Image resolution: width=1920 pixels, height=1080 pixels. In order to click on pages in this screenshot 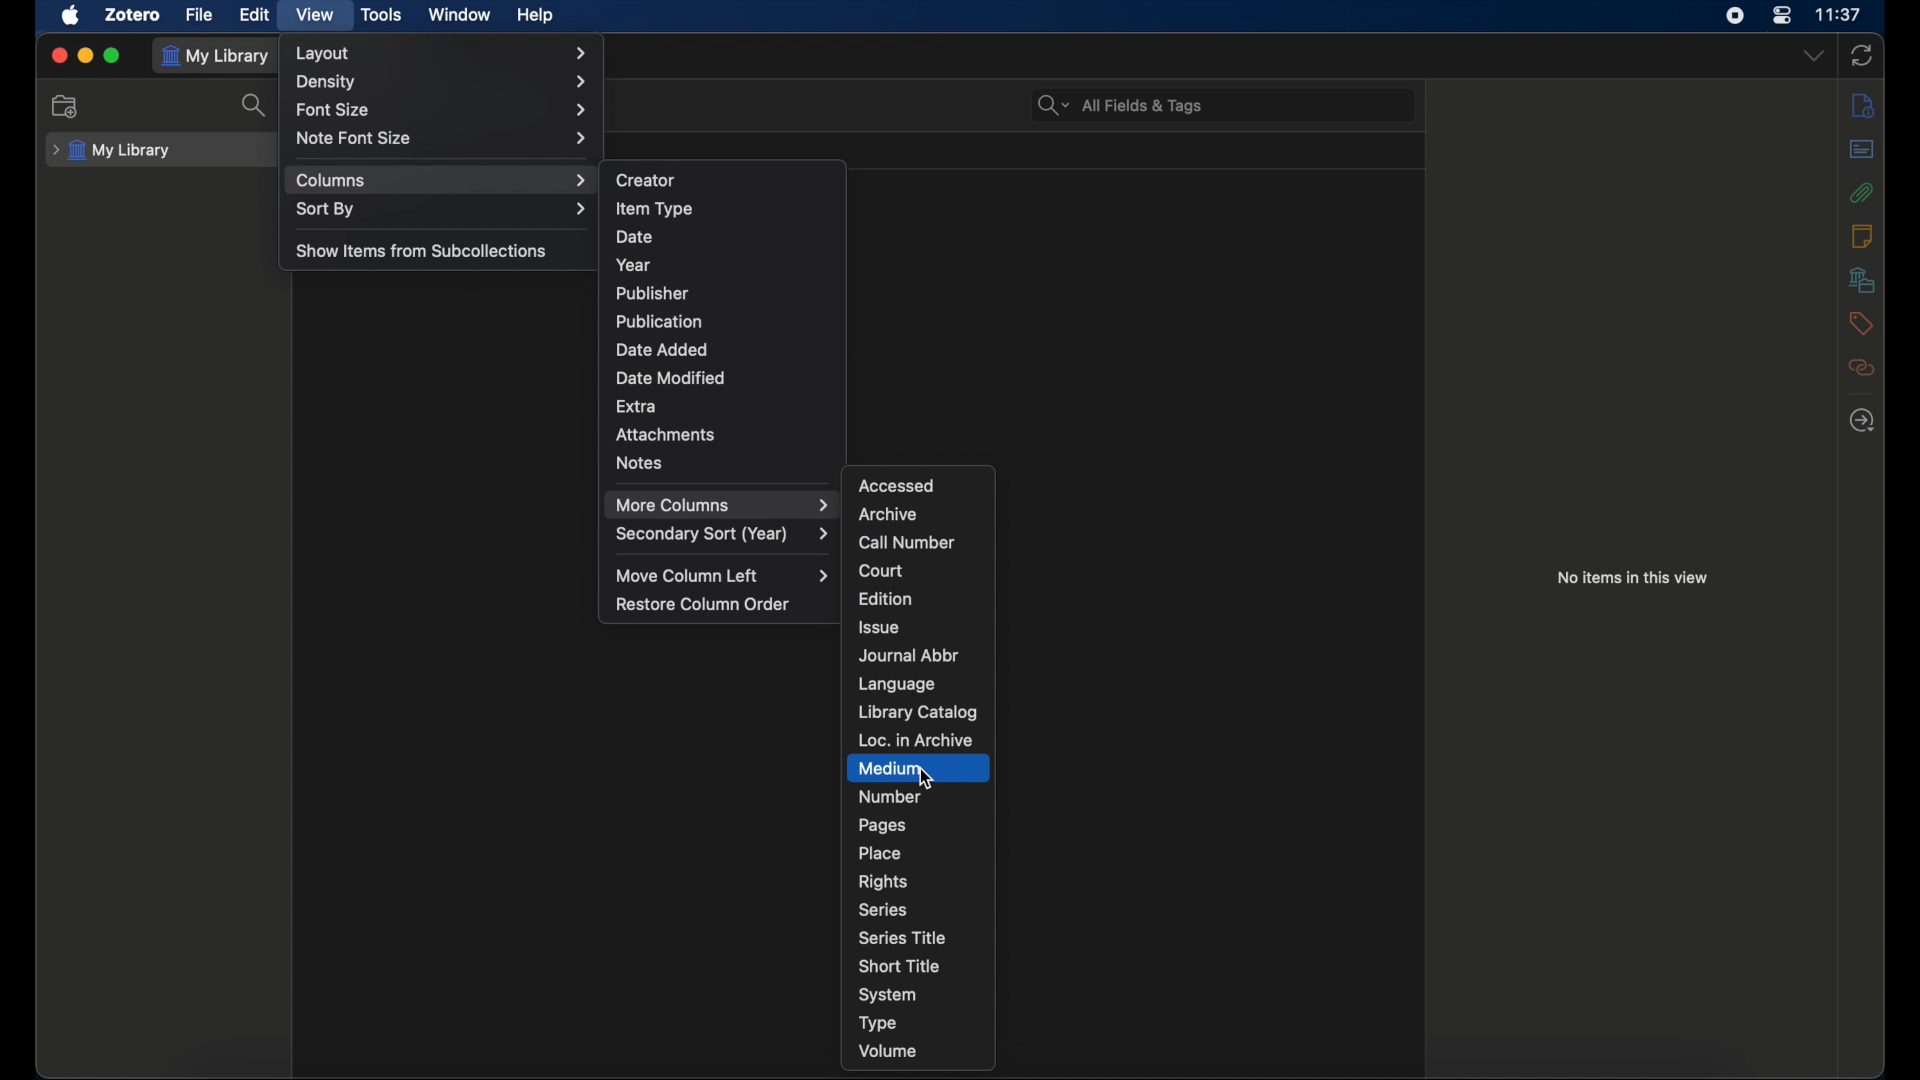, I will do `click(882, 825)`.